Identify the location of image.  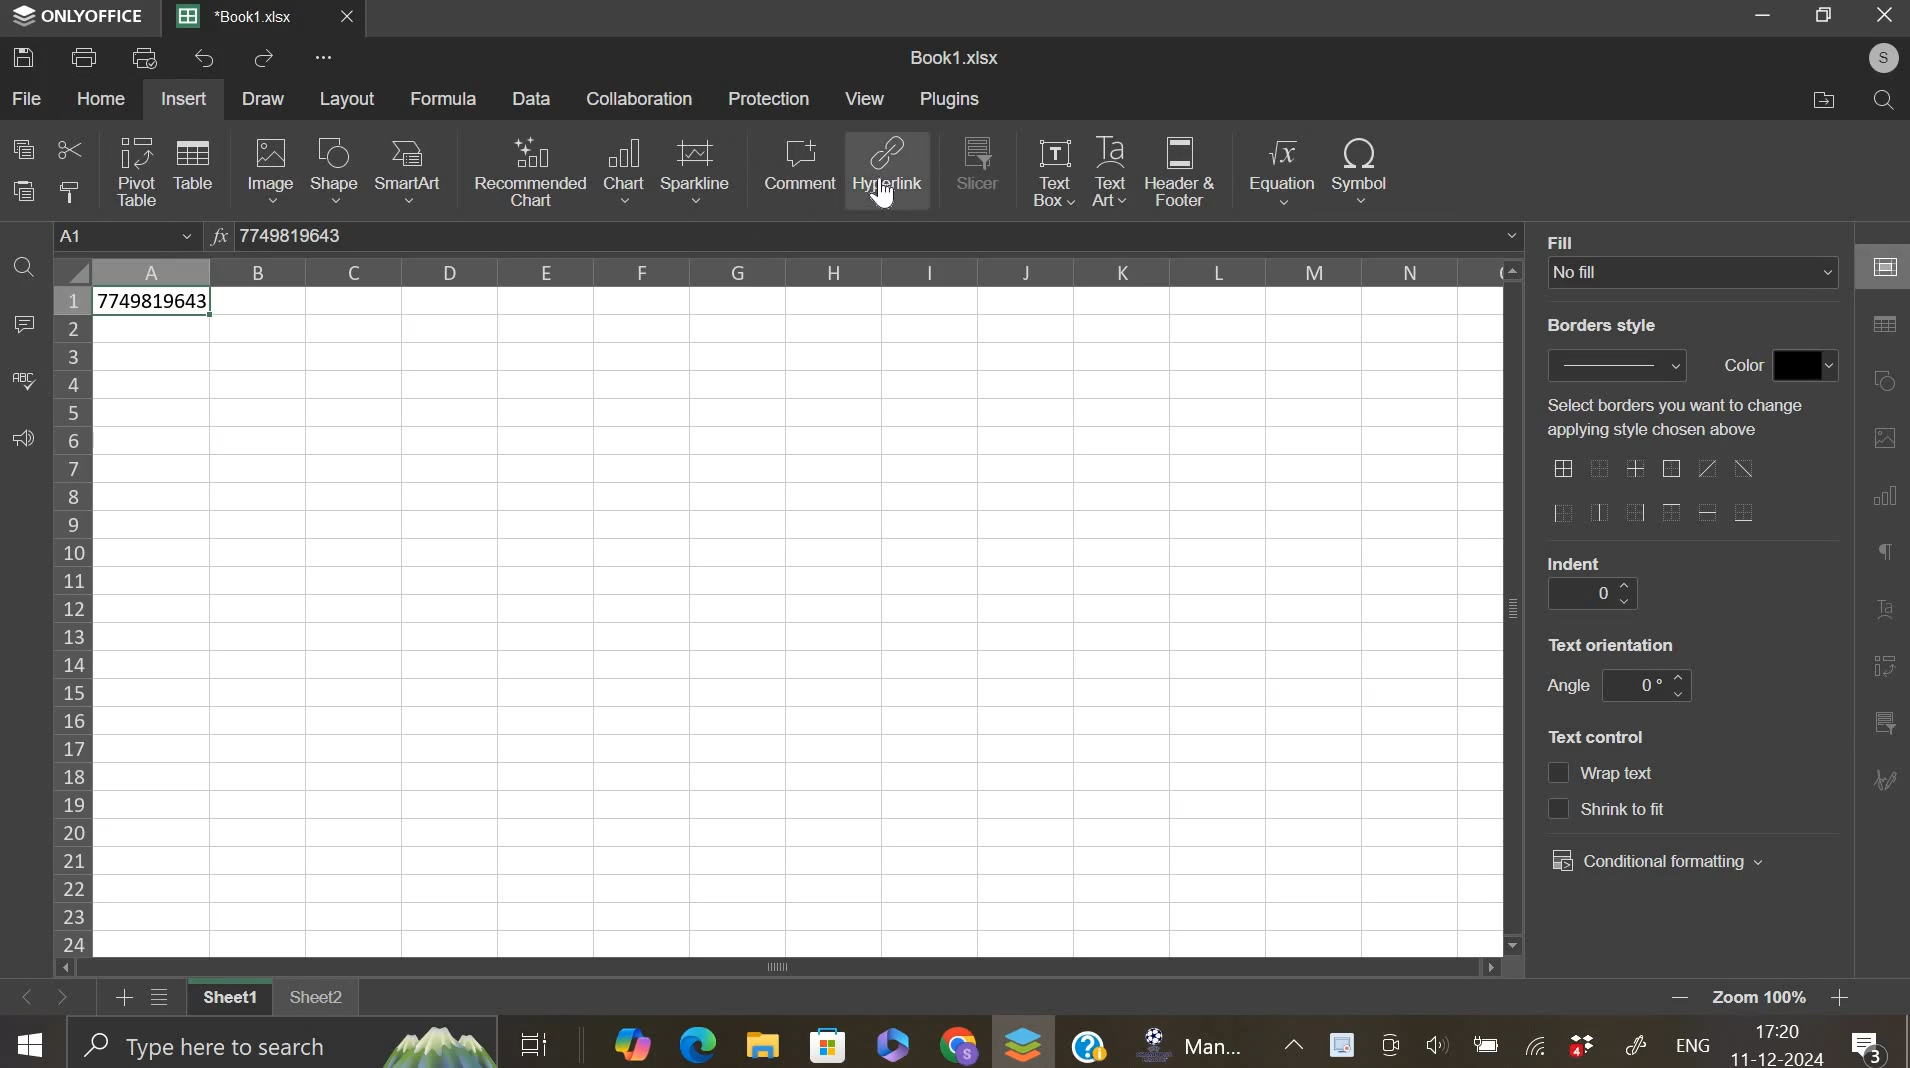
(271, 169).